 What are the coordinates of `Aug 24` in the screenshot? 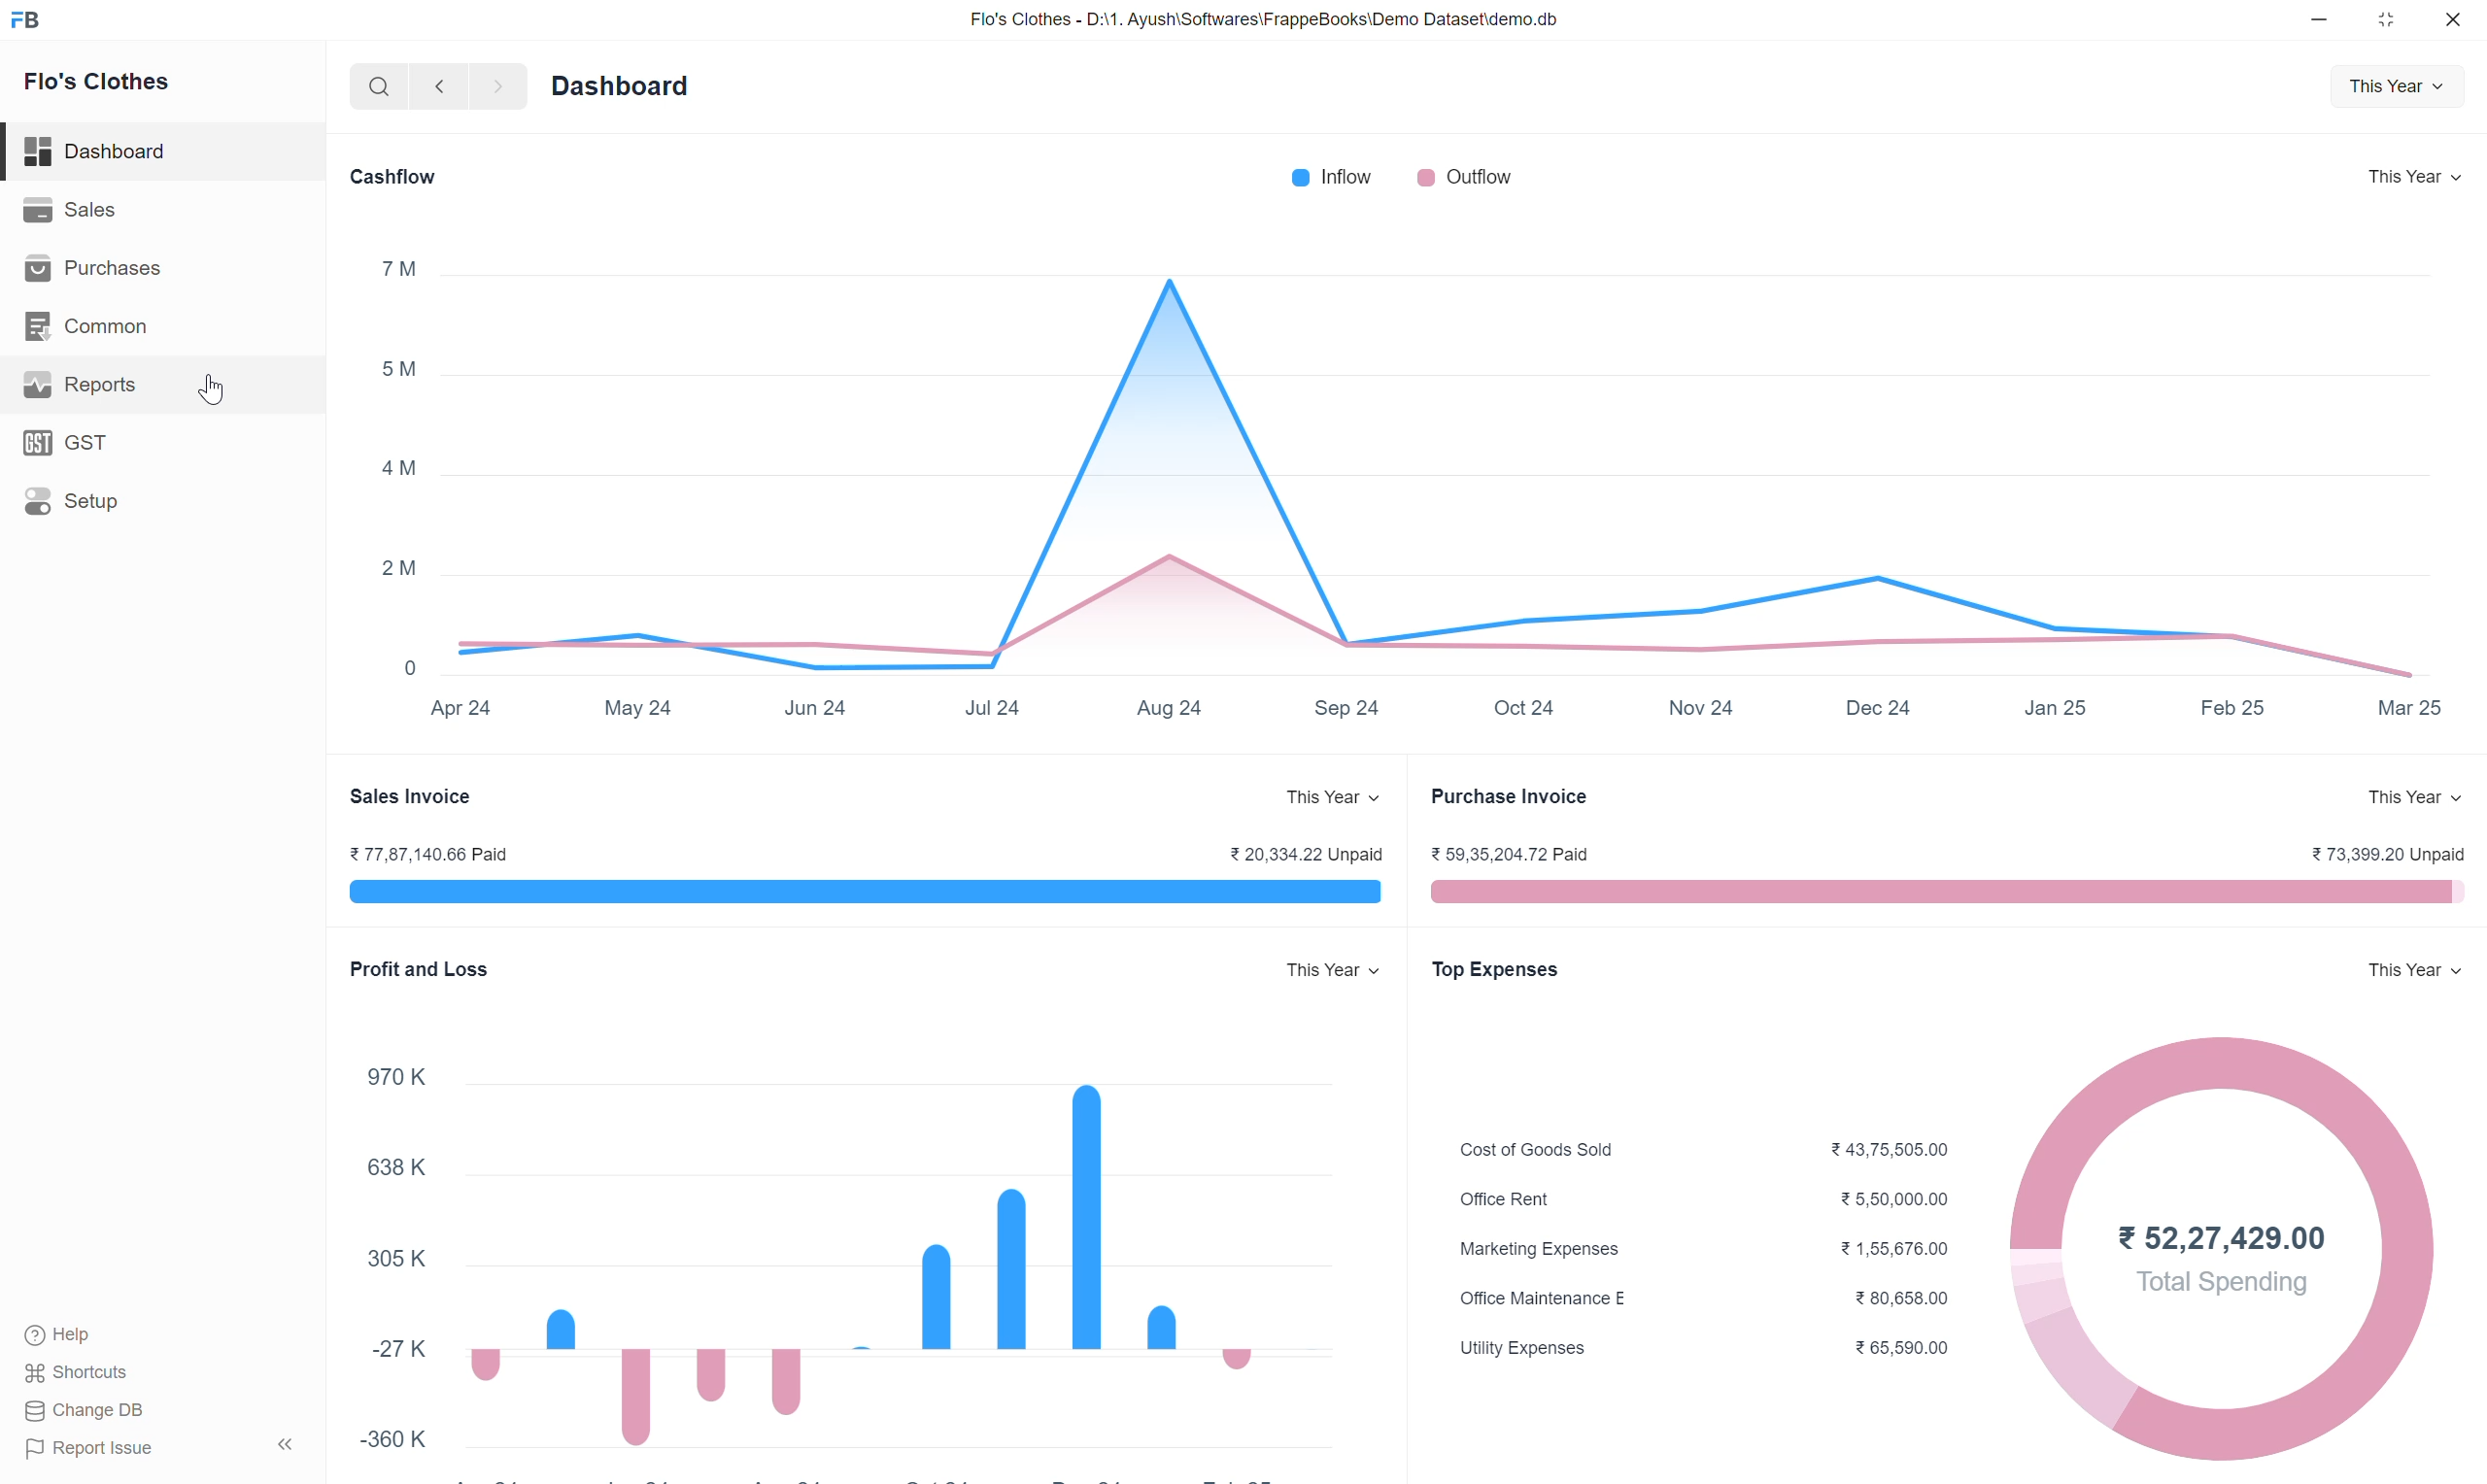 It's located at (1170, 706).